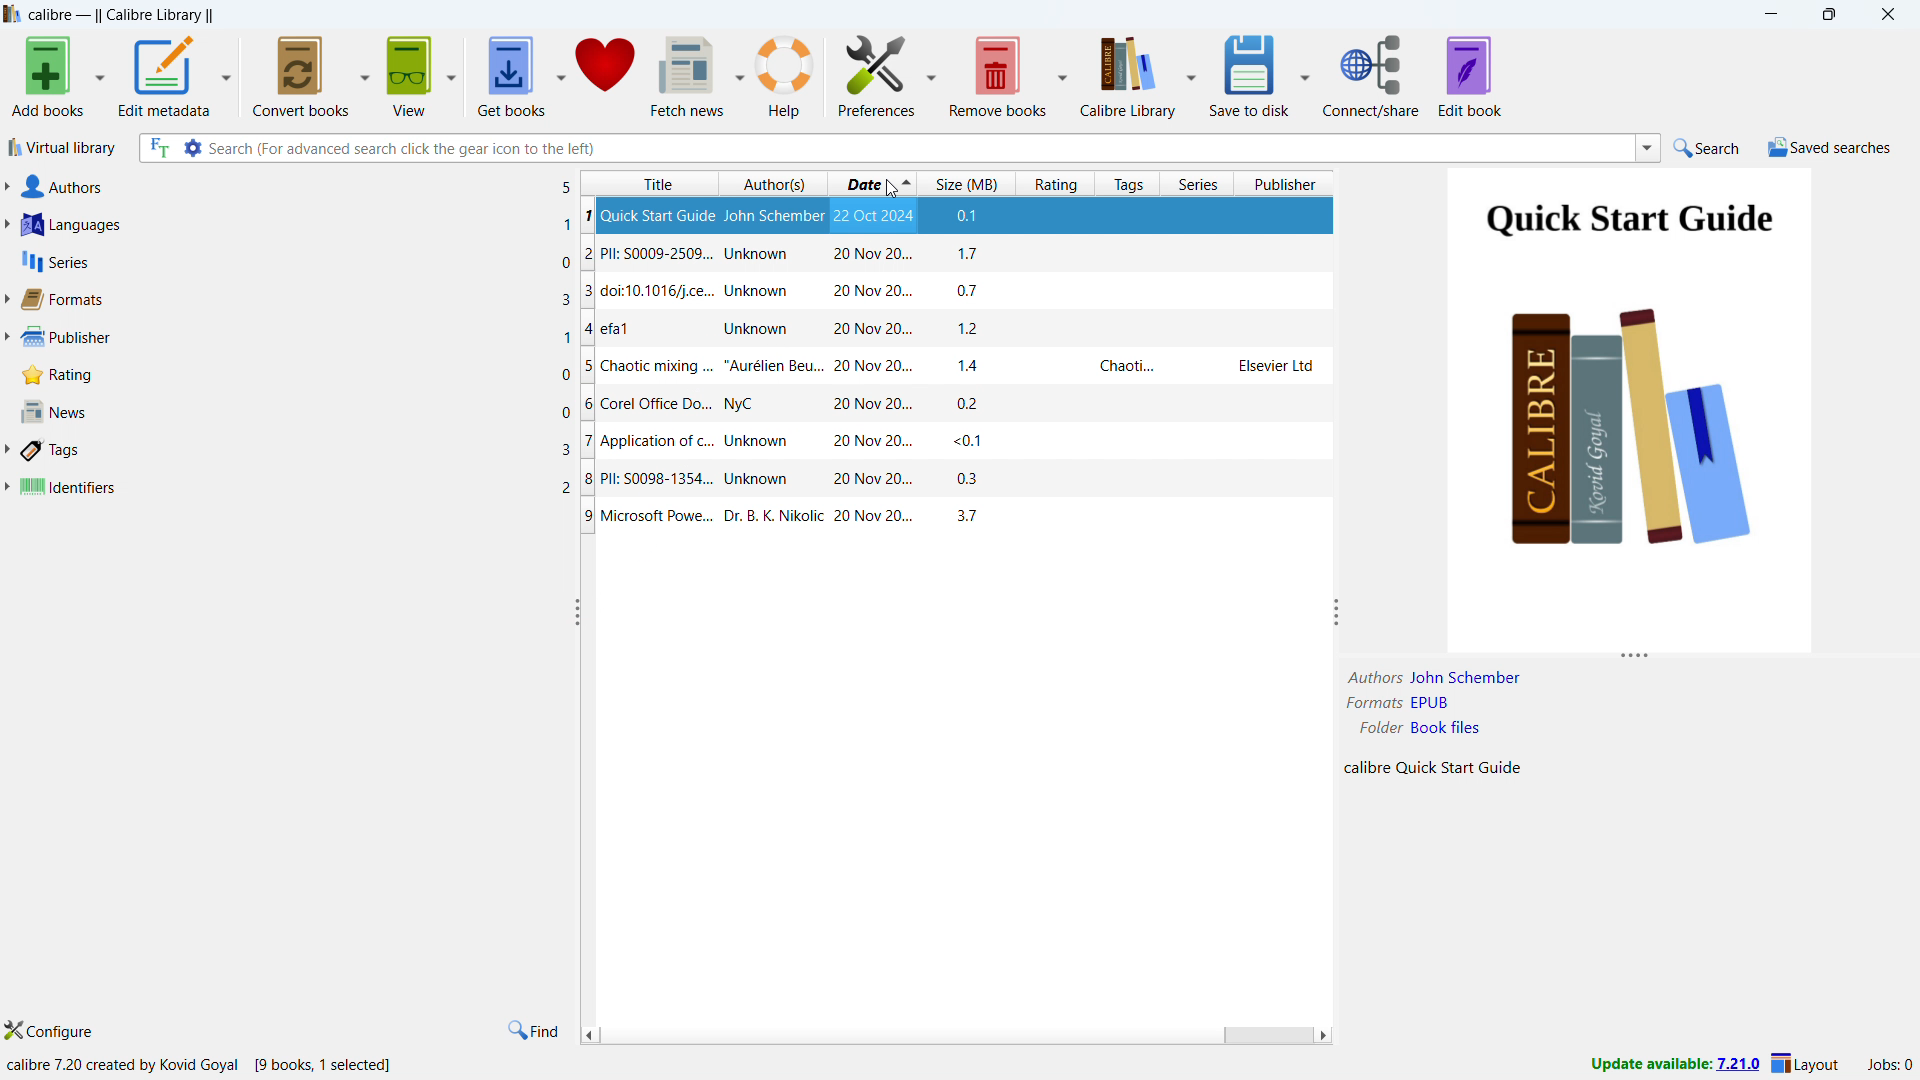  I want to click on P11: S0009-2509..., so click(650, 331).